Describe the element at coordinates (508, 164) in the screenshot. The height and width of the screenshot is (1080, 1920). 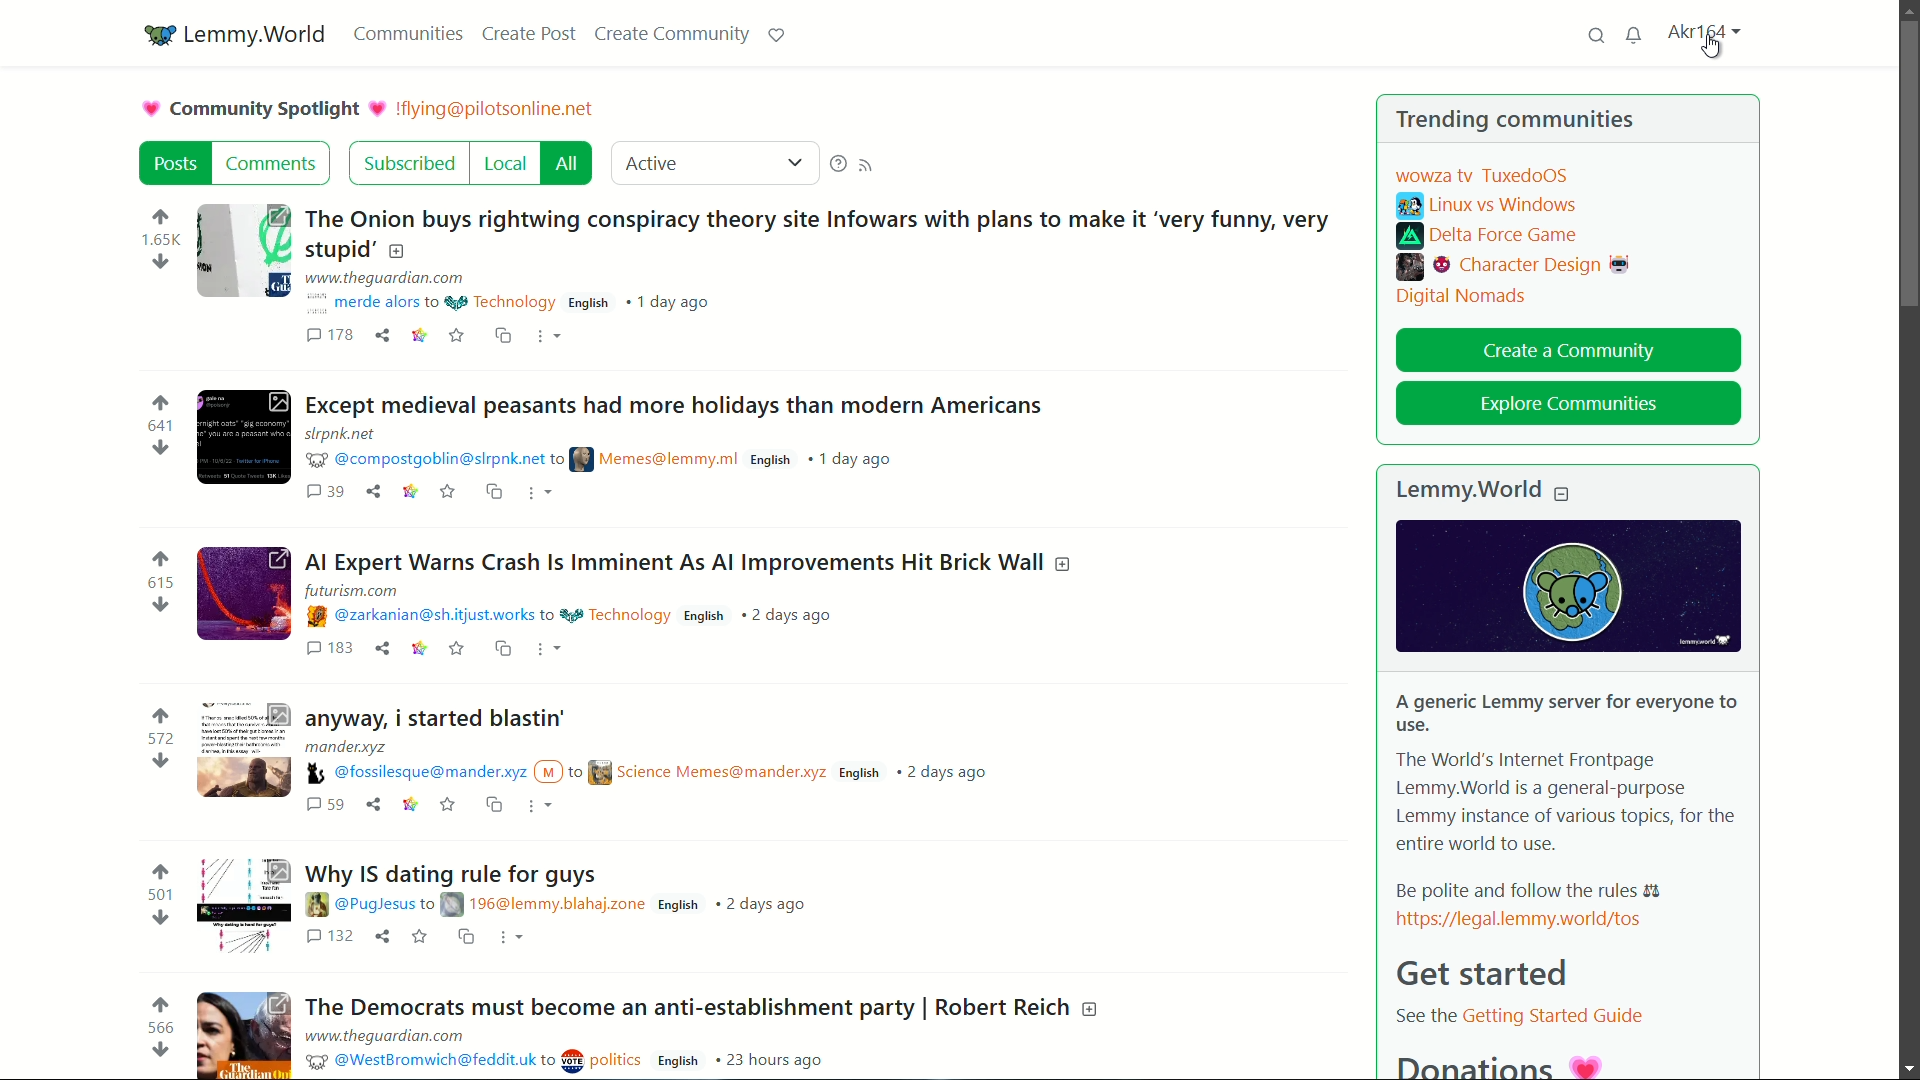
I see `local` at that location.